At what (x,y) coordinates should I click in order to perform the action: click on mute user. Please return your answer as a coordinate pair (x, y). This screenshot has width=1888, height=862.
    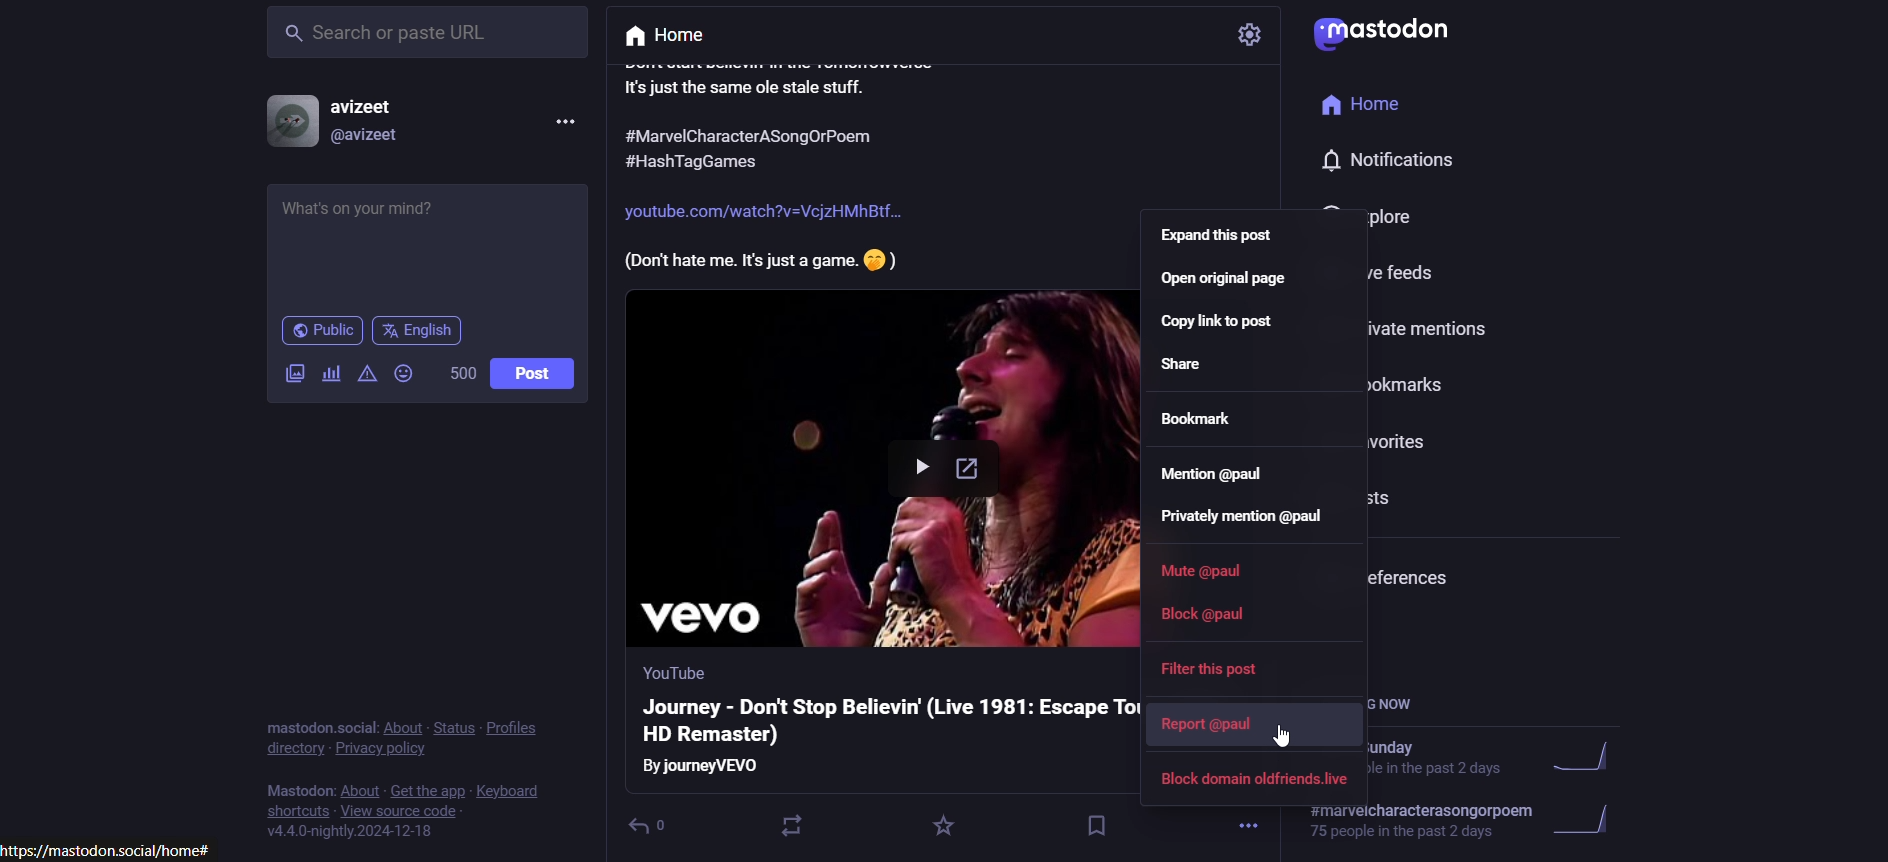
    Looking at the image, I should click on (1219, 578).